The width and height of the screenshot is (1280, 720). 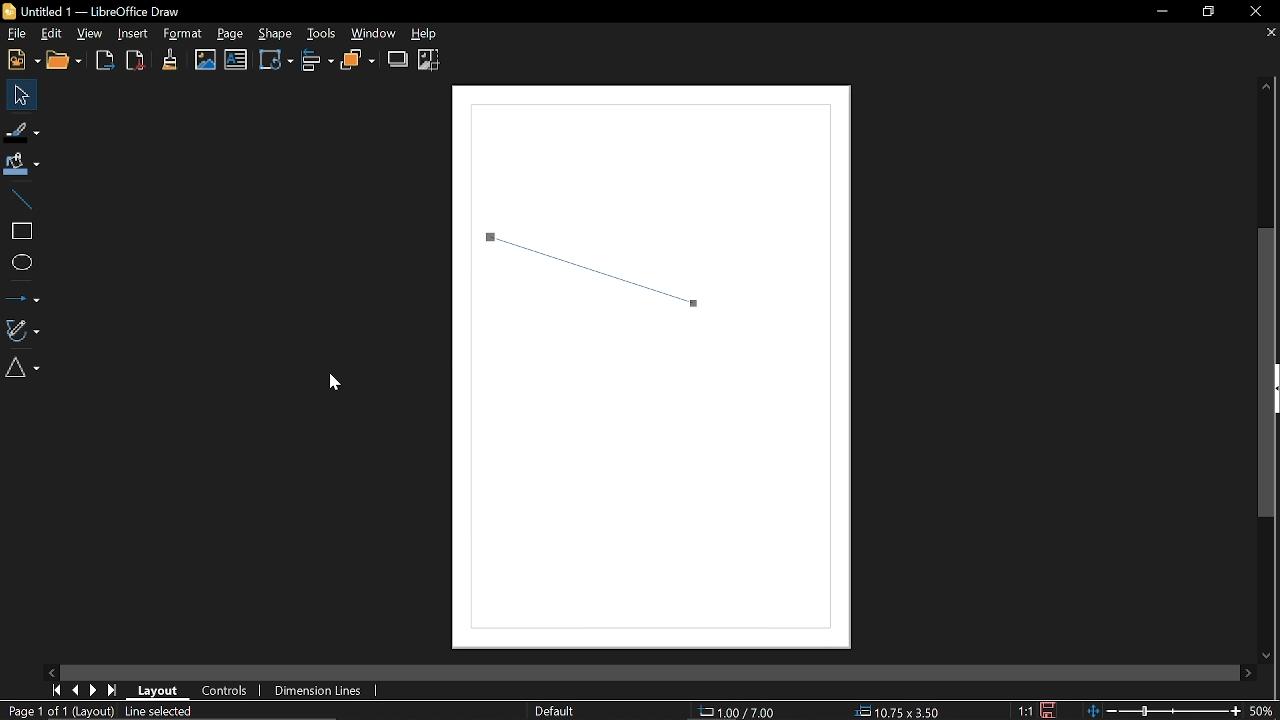 What do you see at coordinates (65, 61) in the screenshot?
I see `Open` at bounding box center [65, 61].